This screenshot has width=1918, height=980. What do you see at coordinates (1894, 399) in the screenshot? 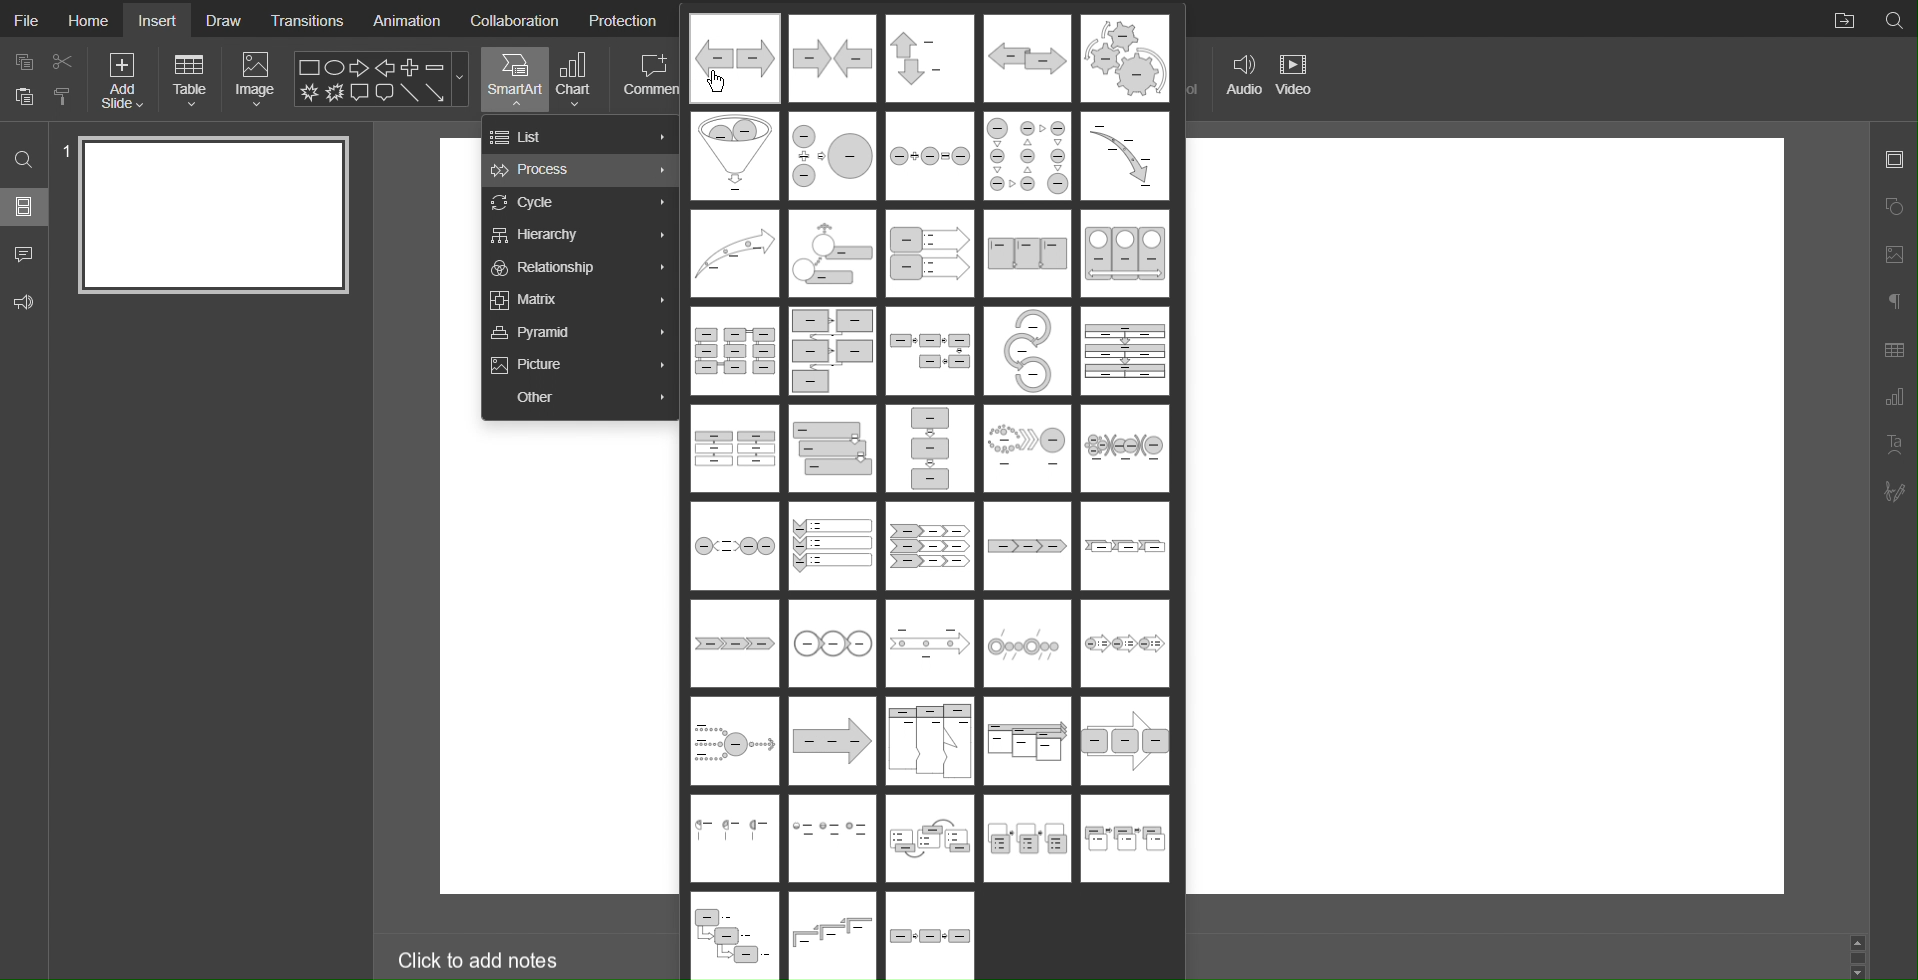
I see `Chart Settings` at bounding box center [1894, 399].